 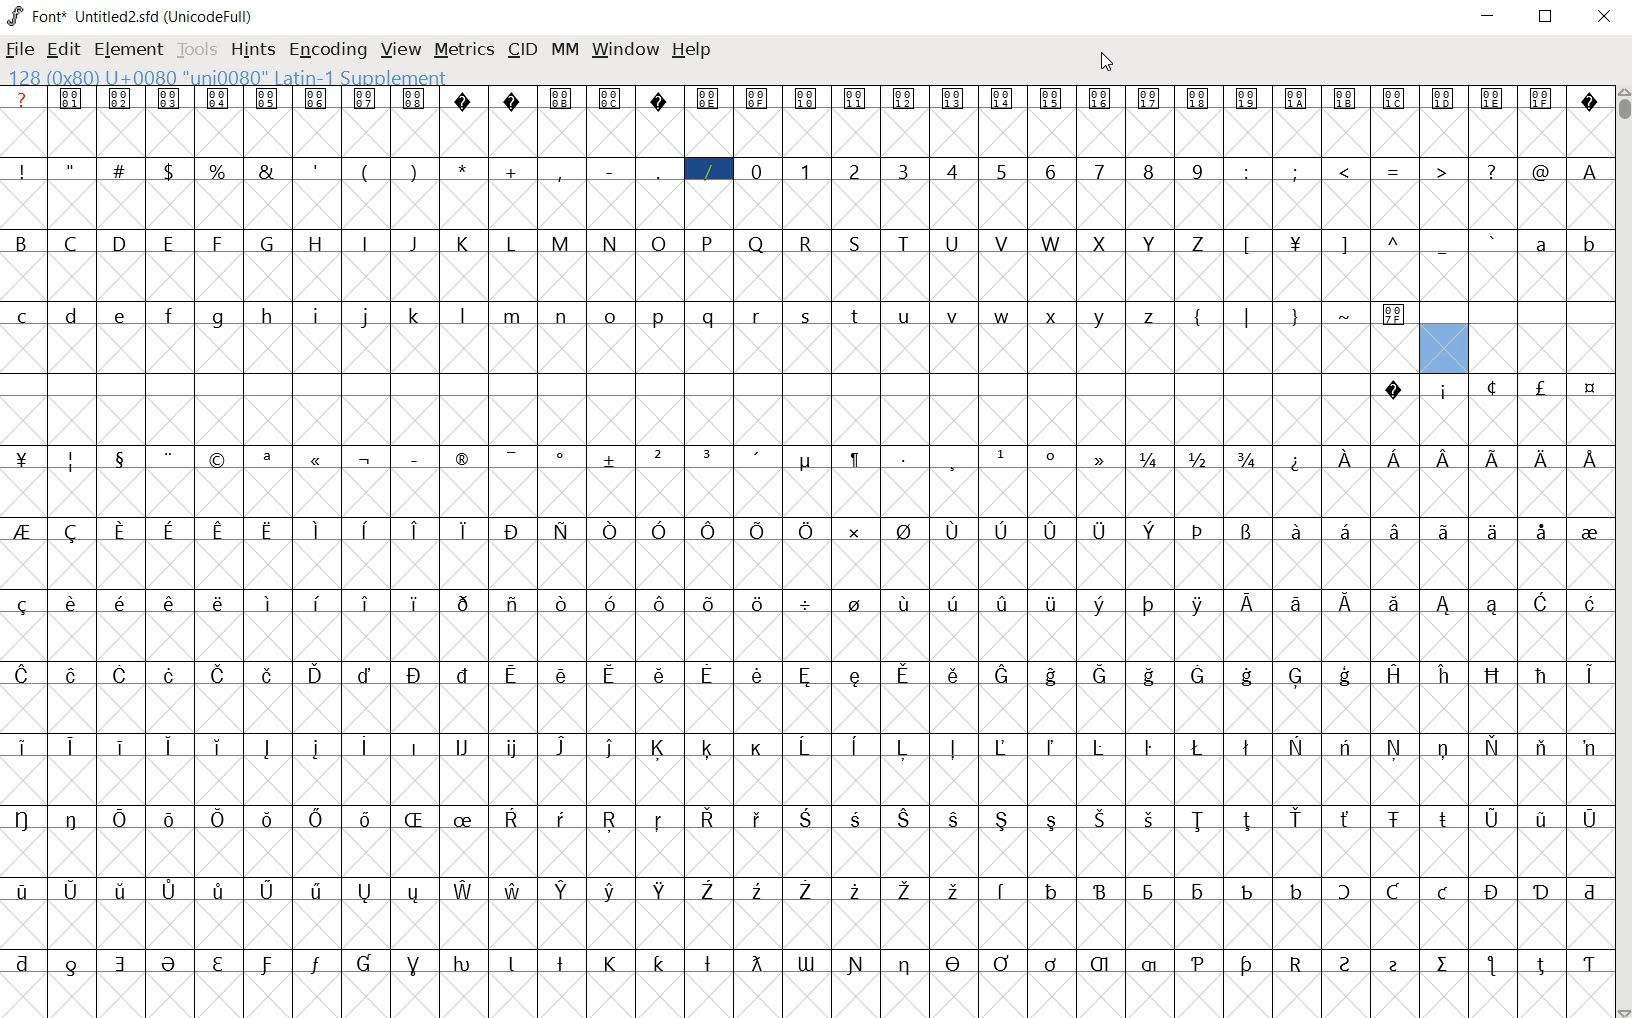 I want to click on glyph, so click(x=1540, y=387).